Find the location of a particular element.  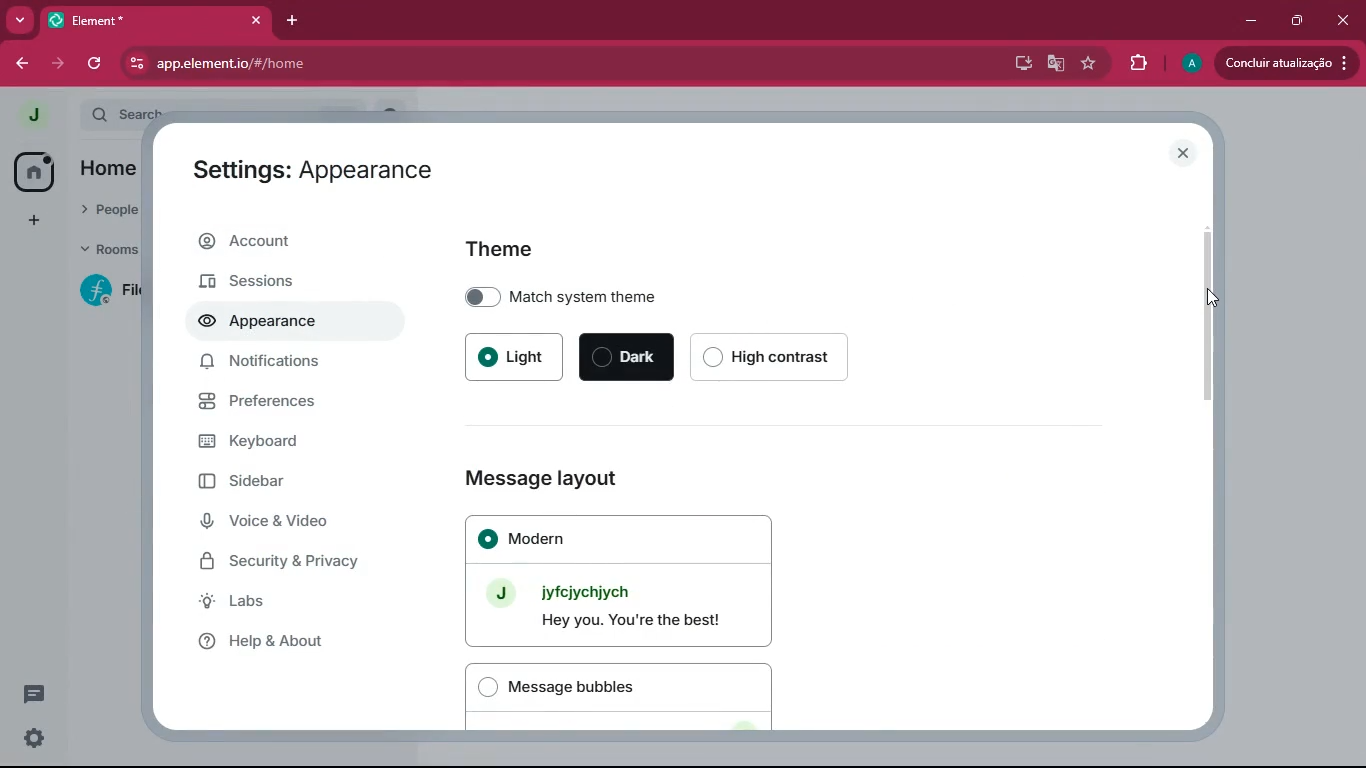

message layout is located at coordinates (569, 475).